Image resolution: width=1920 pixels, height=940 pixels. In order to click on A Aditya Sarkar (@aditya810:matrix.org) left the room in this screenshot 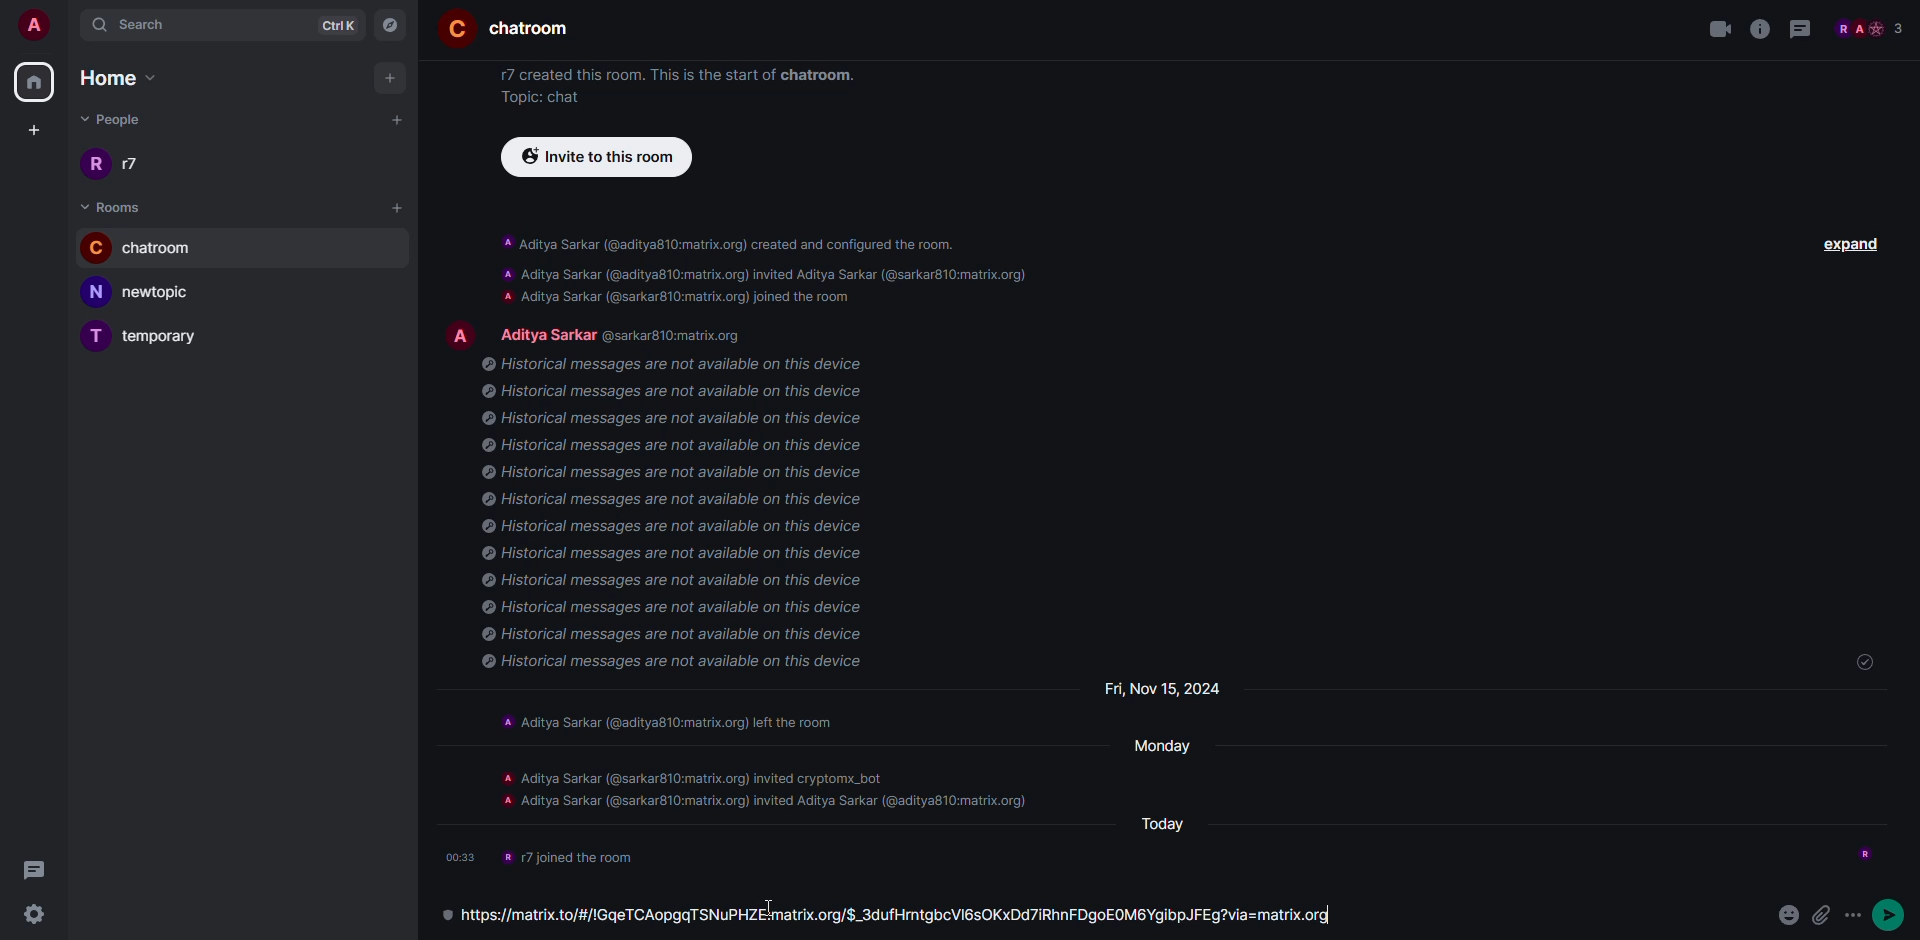, I will do `click(681, 720)`.